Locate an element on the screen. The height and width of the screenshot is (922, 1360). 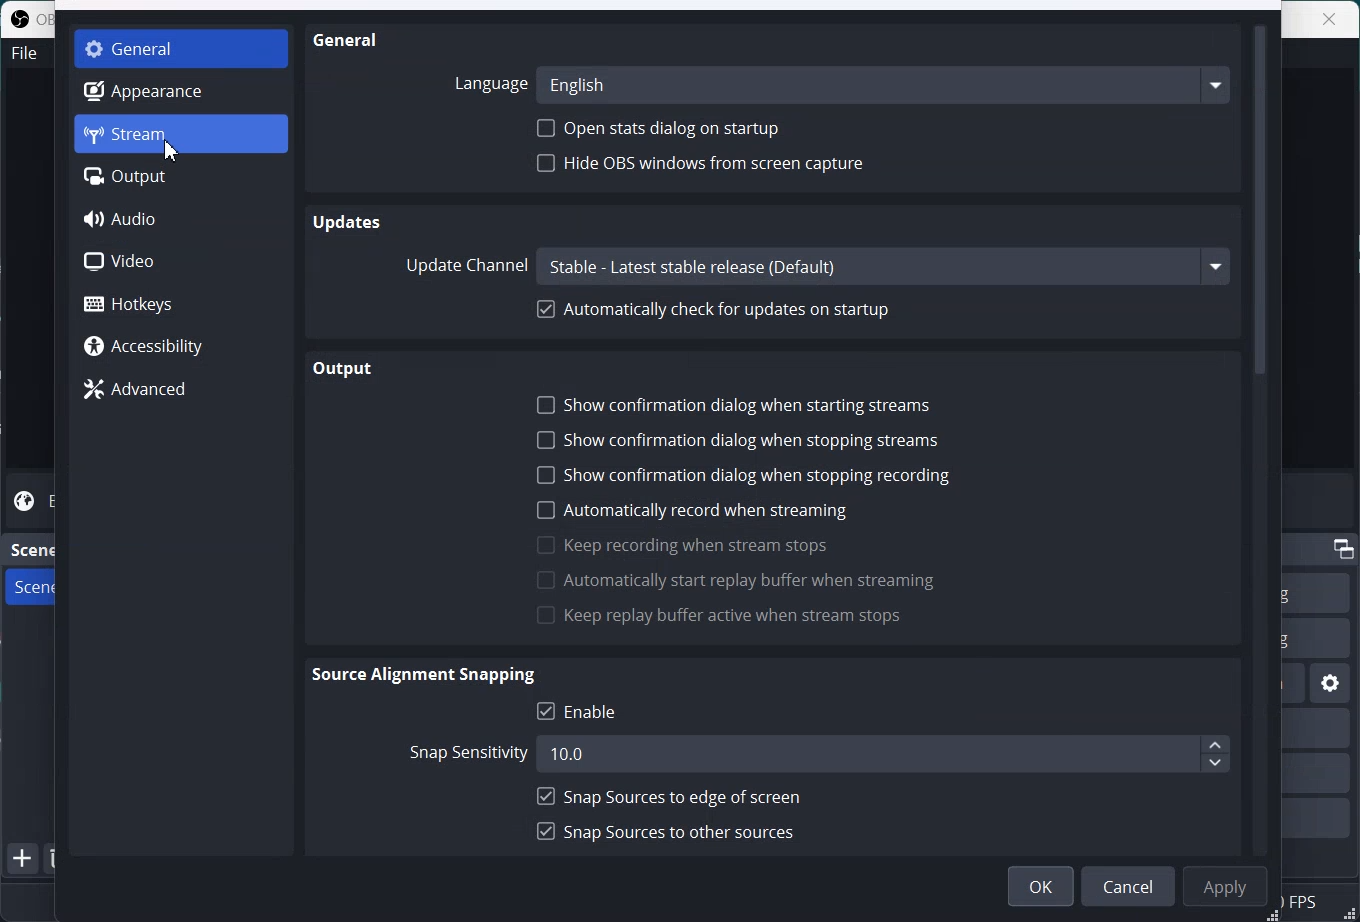
Hotkeys is located at coordinates (182, 303).